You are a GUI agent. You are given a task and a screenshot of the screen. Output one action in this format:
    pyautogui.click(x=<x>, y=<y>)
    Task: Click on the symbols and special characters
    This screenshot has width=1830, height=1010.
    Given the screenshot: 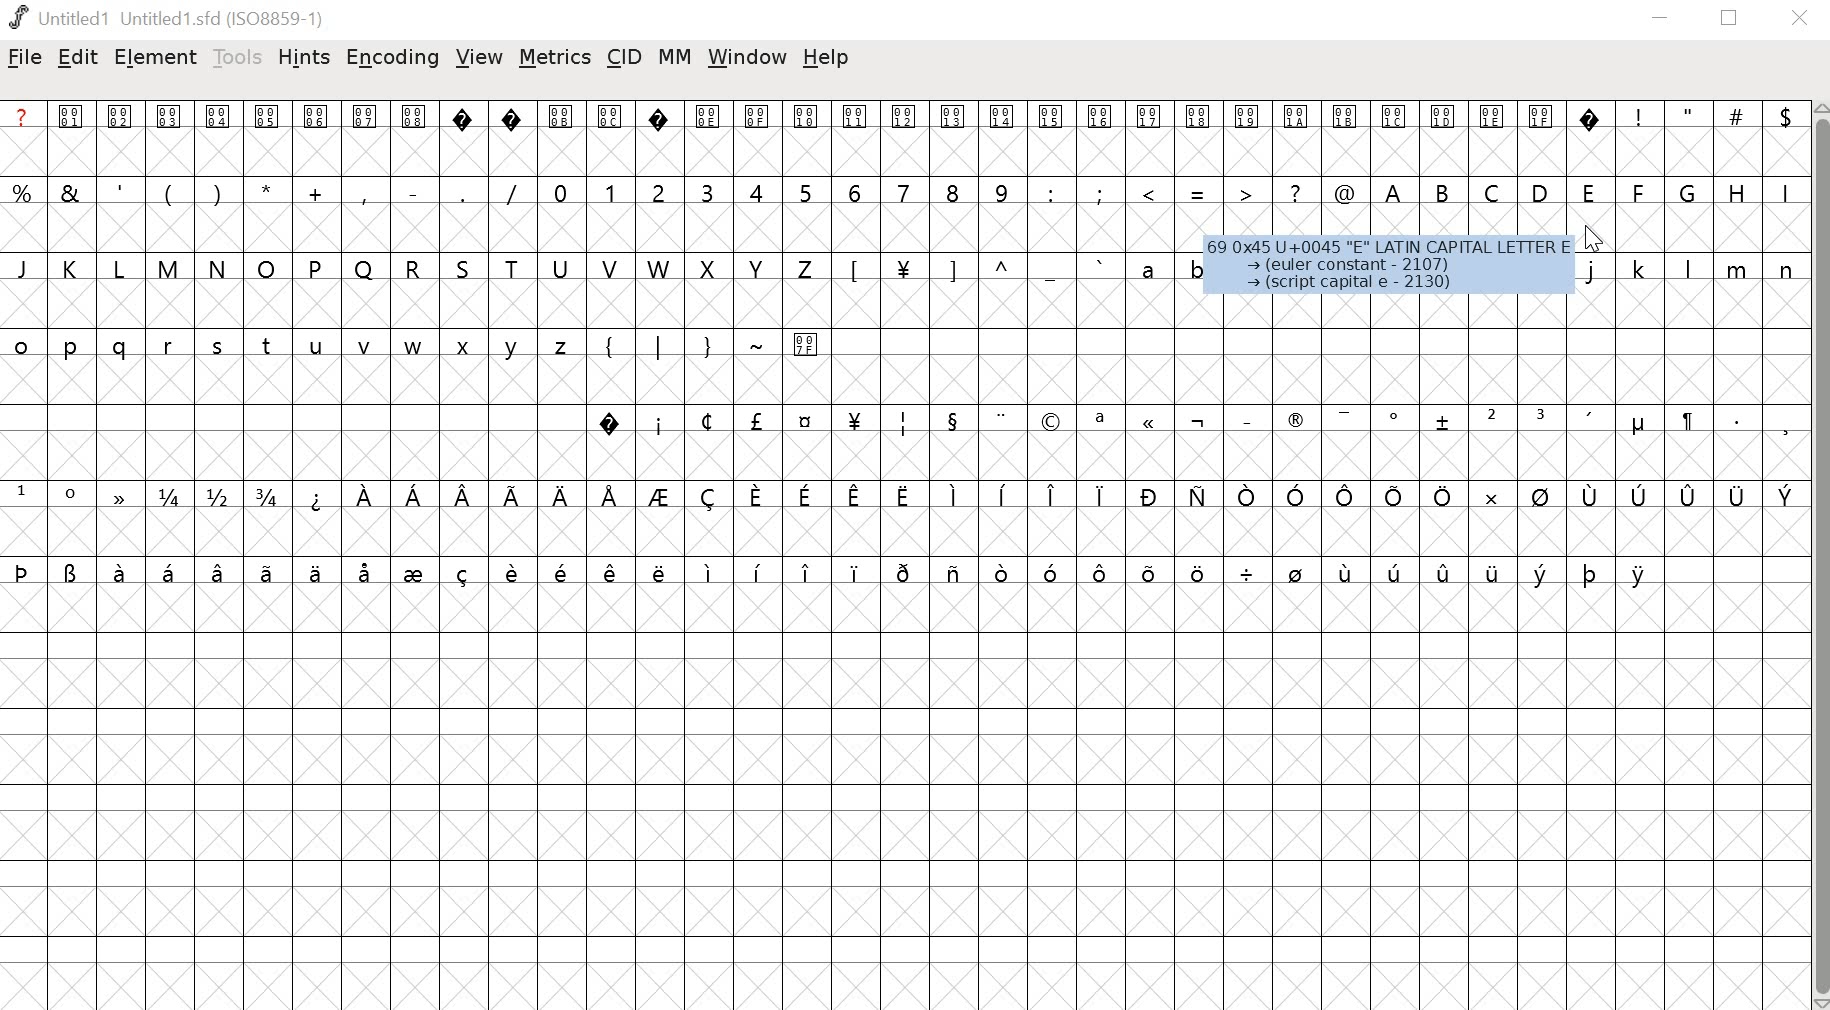 What is the action you would take?
    pyautogui.click(x=707, y=345)
    